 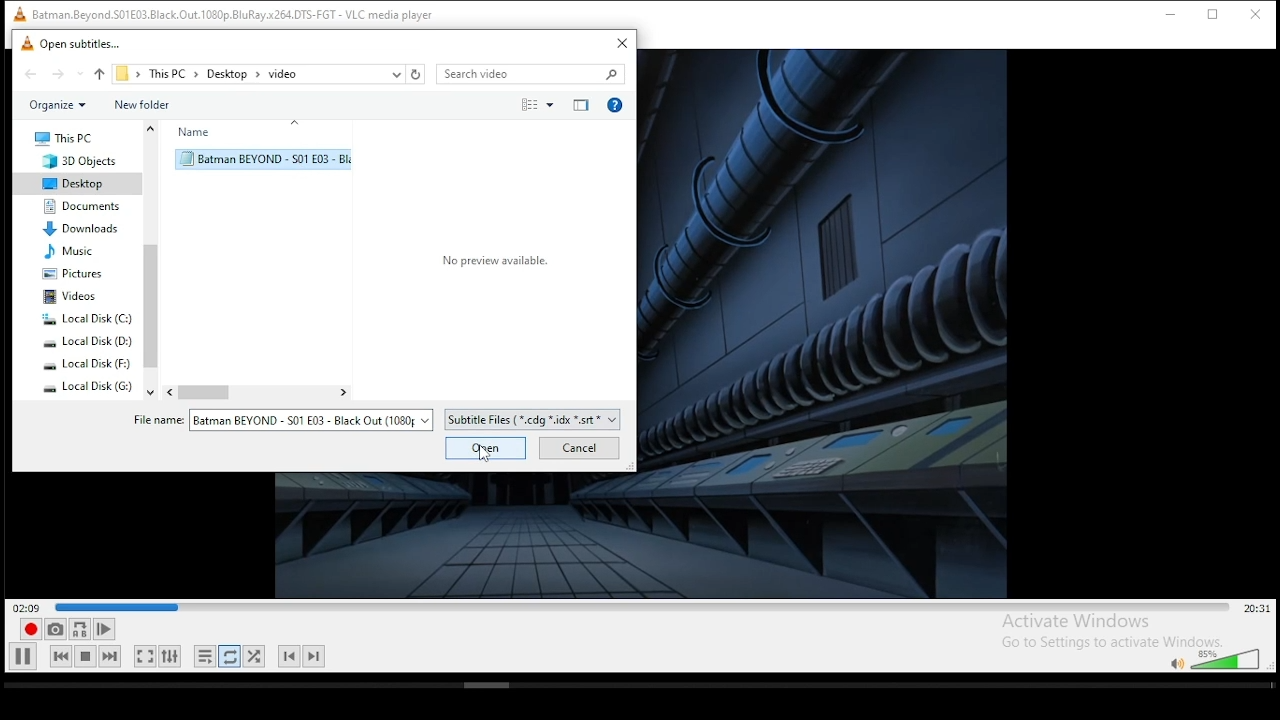 What do you see at coordinates (642, 606) in the screenshot?
I see `seek bar` at bounding box center [642, 606].